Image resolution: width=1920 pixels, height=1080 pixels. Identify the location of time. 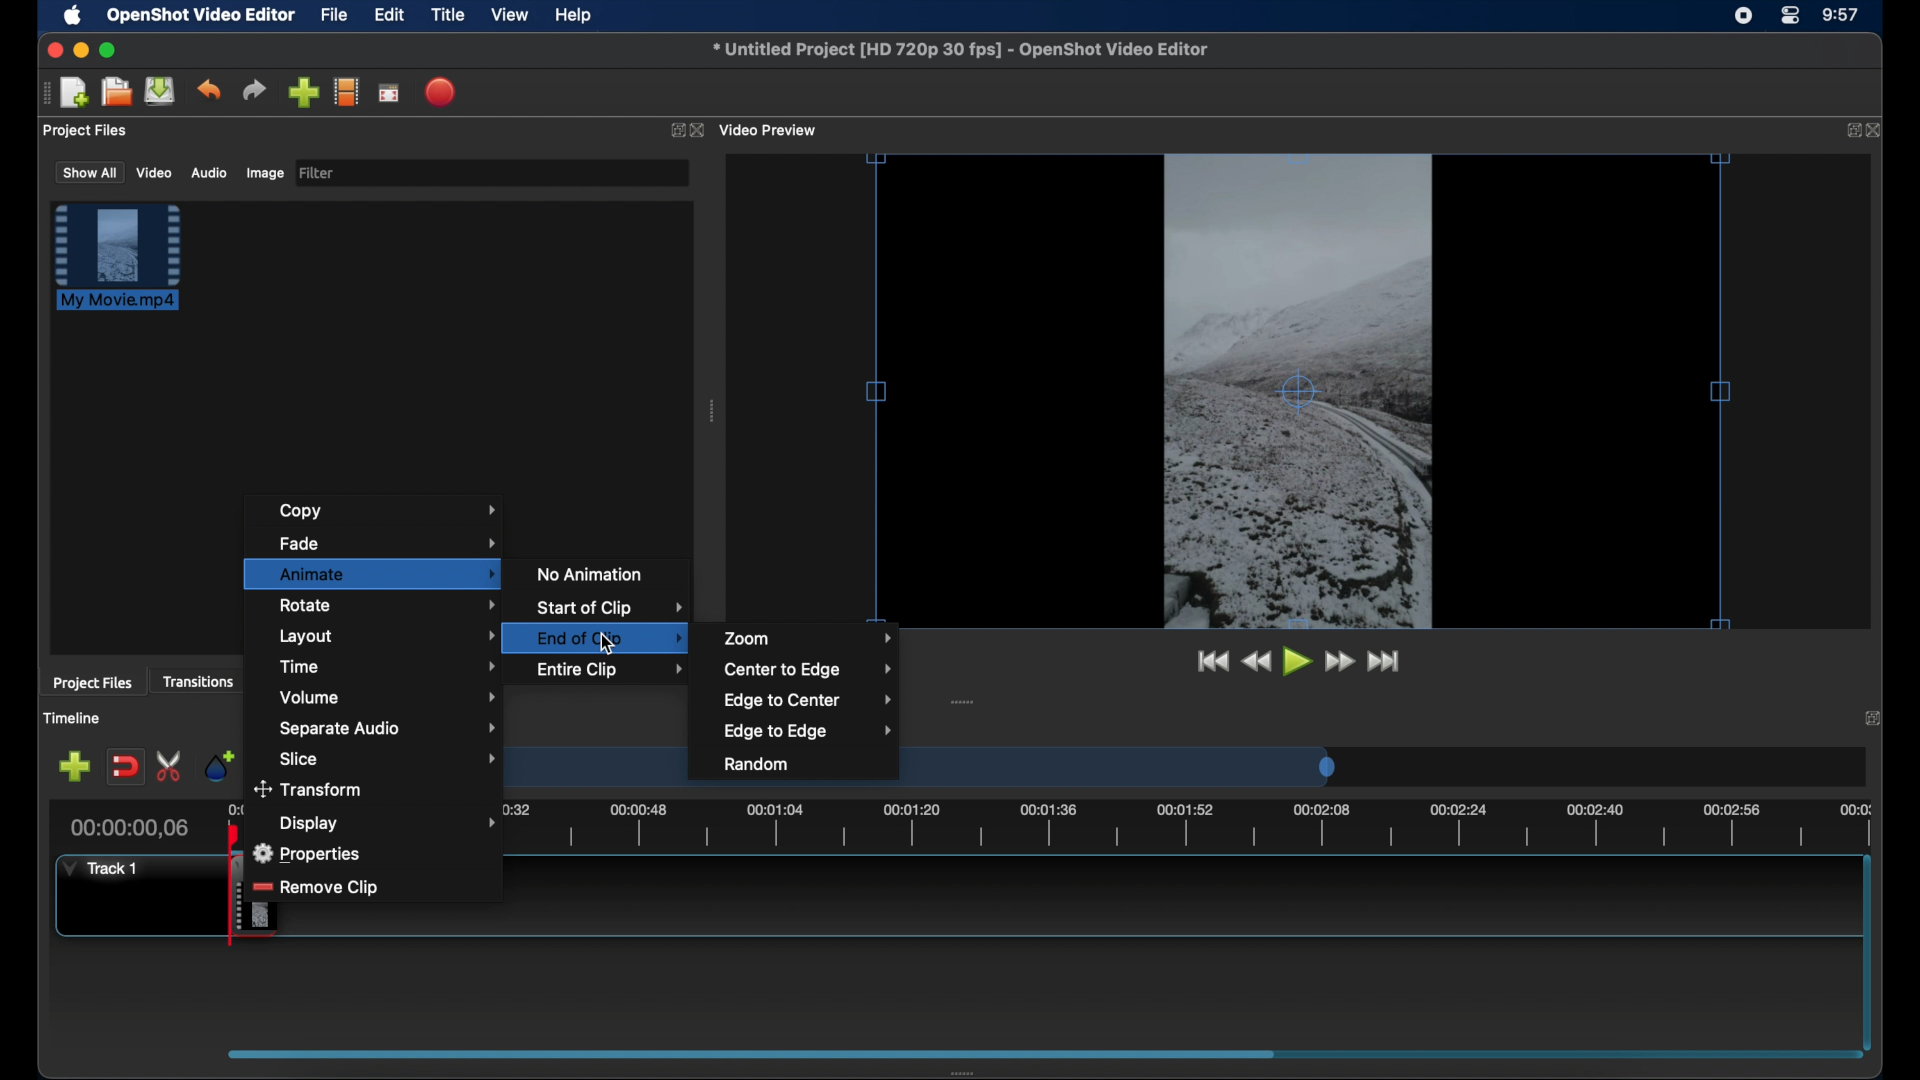
(1842, 16).